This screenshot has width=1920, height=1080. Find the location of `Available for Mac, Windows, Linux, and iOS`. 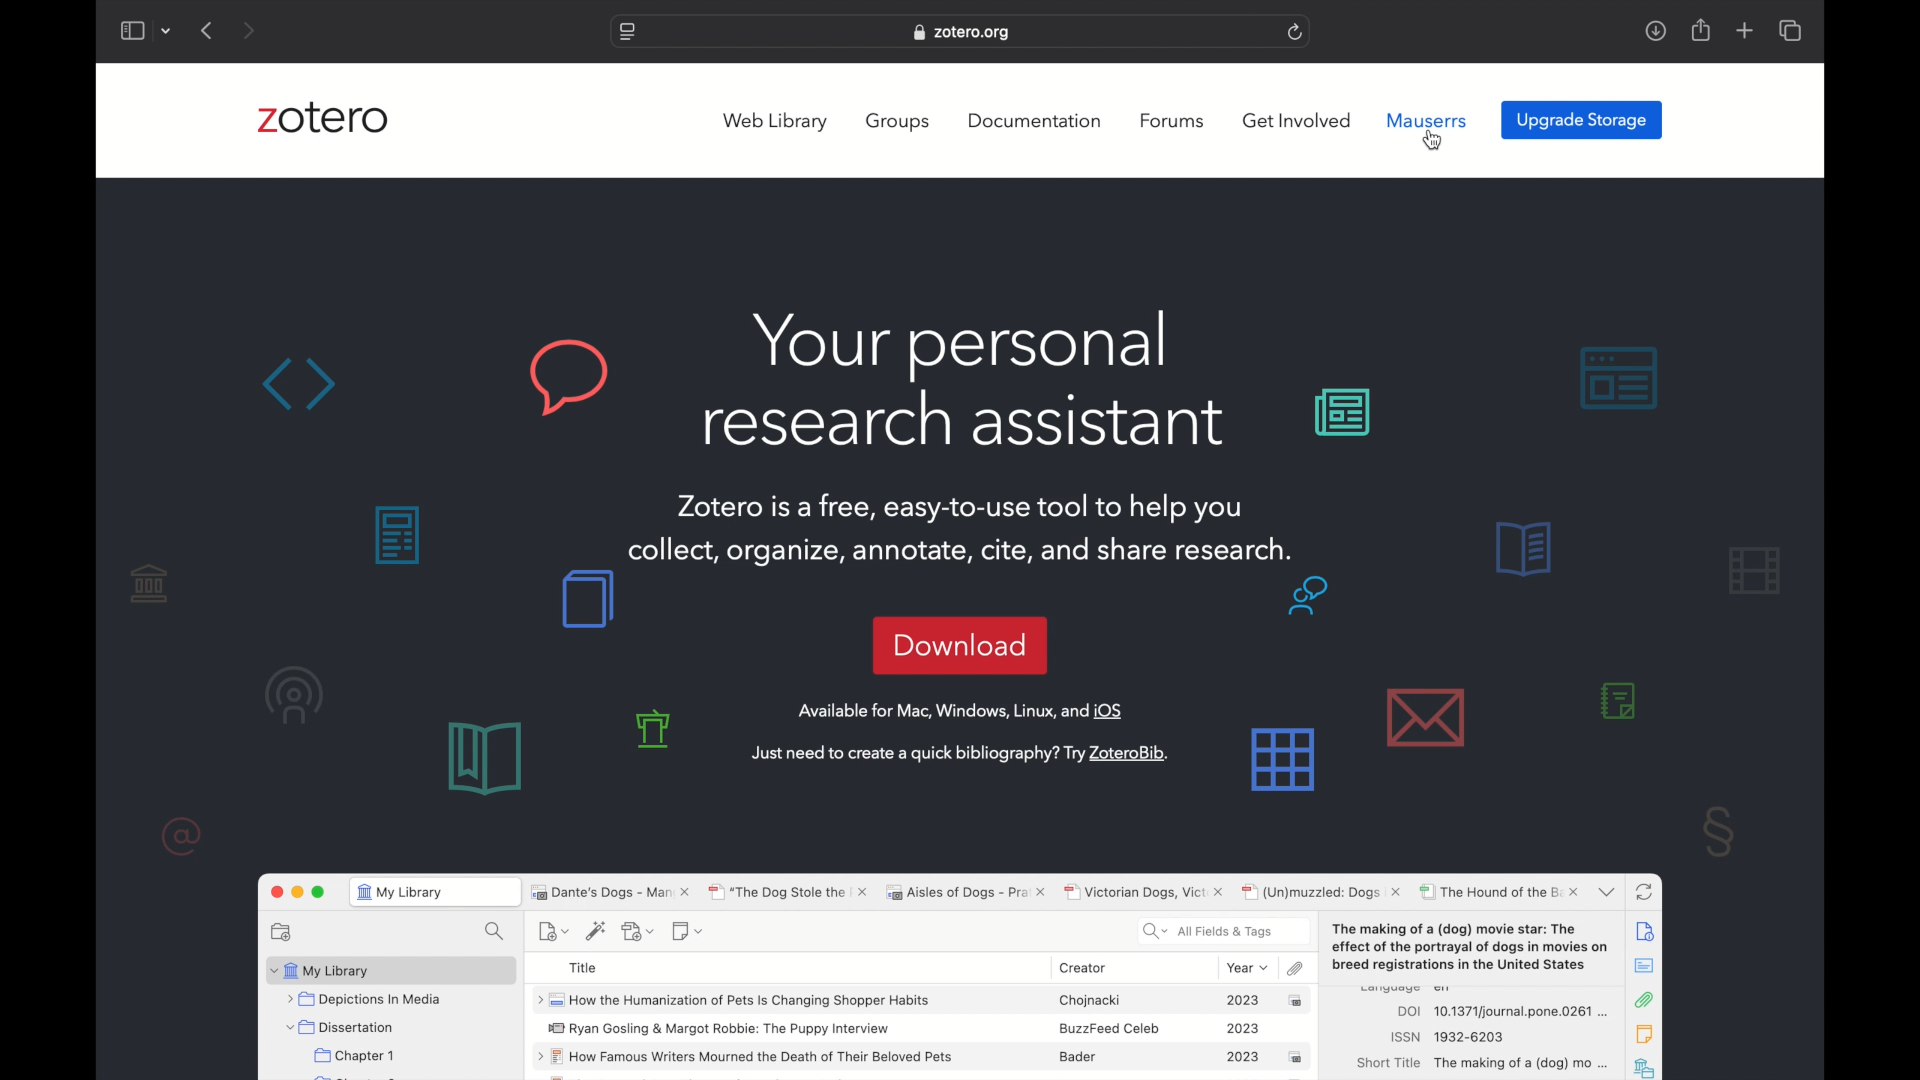

Available for Mac, Windows, Linux, and iOS is located at coordinates (962, 709).